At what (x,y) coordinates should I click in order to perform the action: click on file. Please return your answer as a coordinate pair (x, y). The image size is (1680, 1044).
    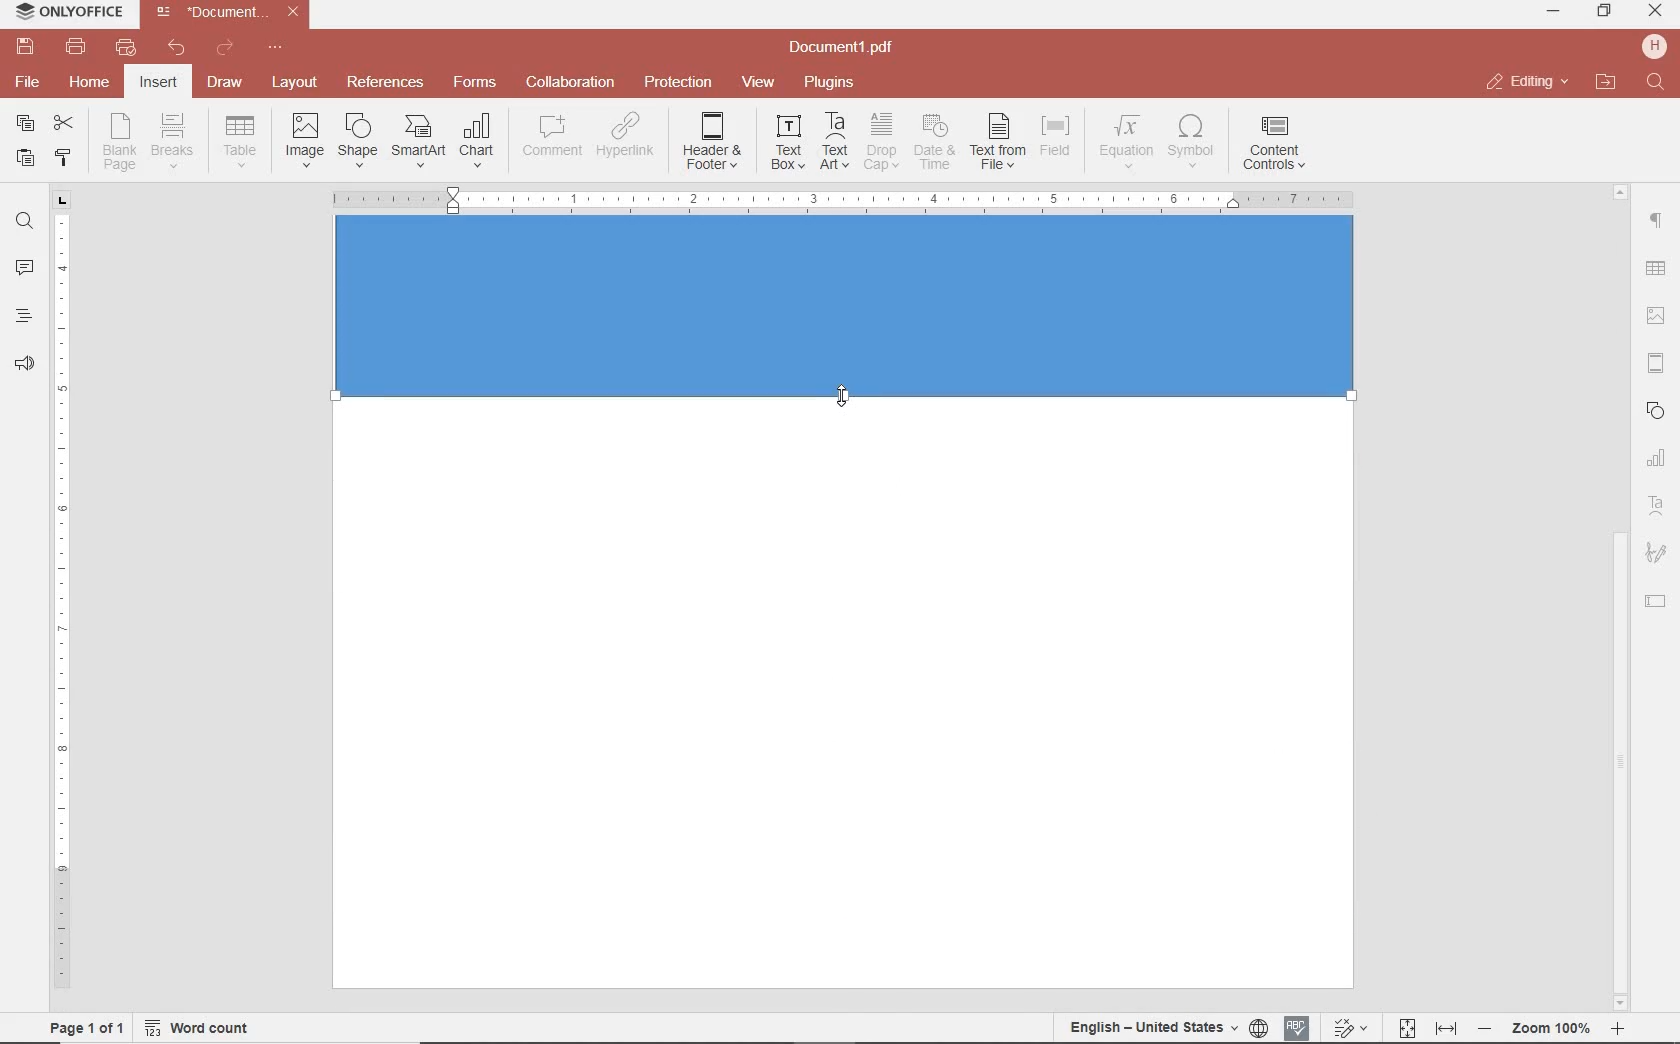
    Looking at the image, I should click on (29, 82).